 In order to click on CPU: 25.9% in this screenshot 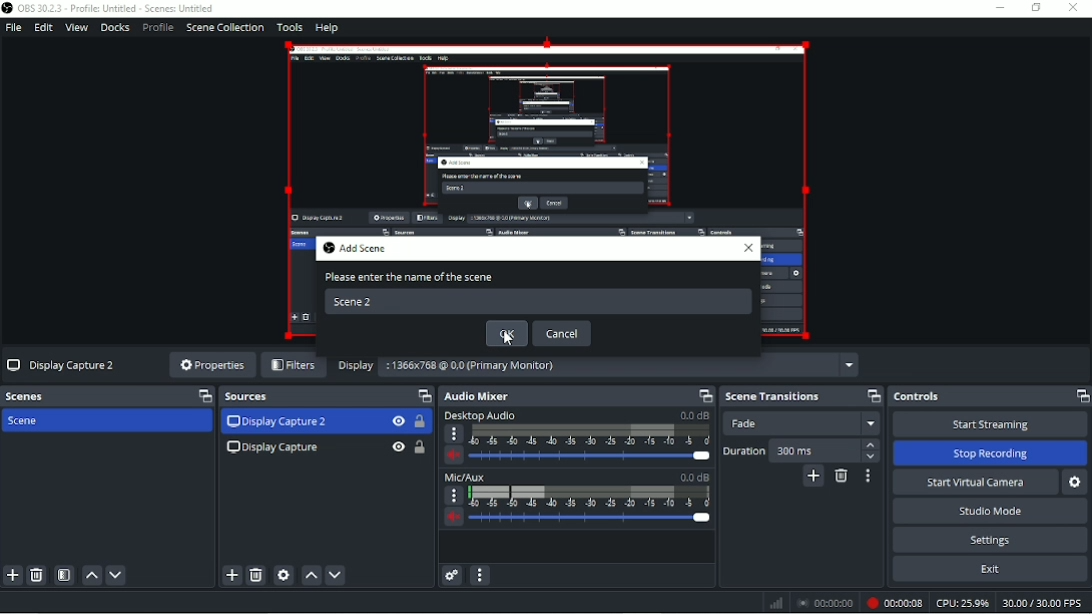, I will do `click(962, 604)`.